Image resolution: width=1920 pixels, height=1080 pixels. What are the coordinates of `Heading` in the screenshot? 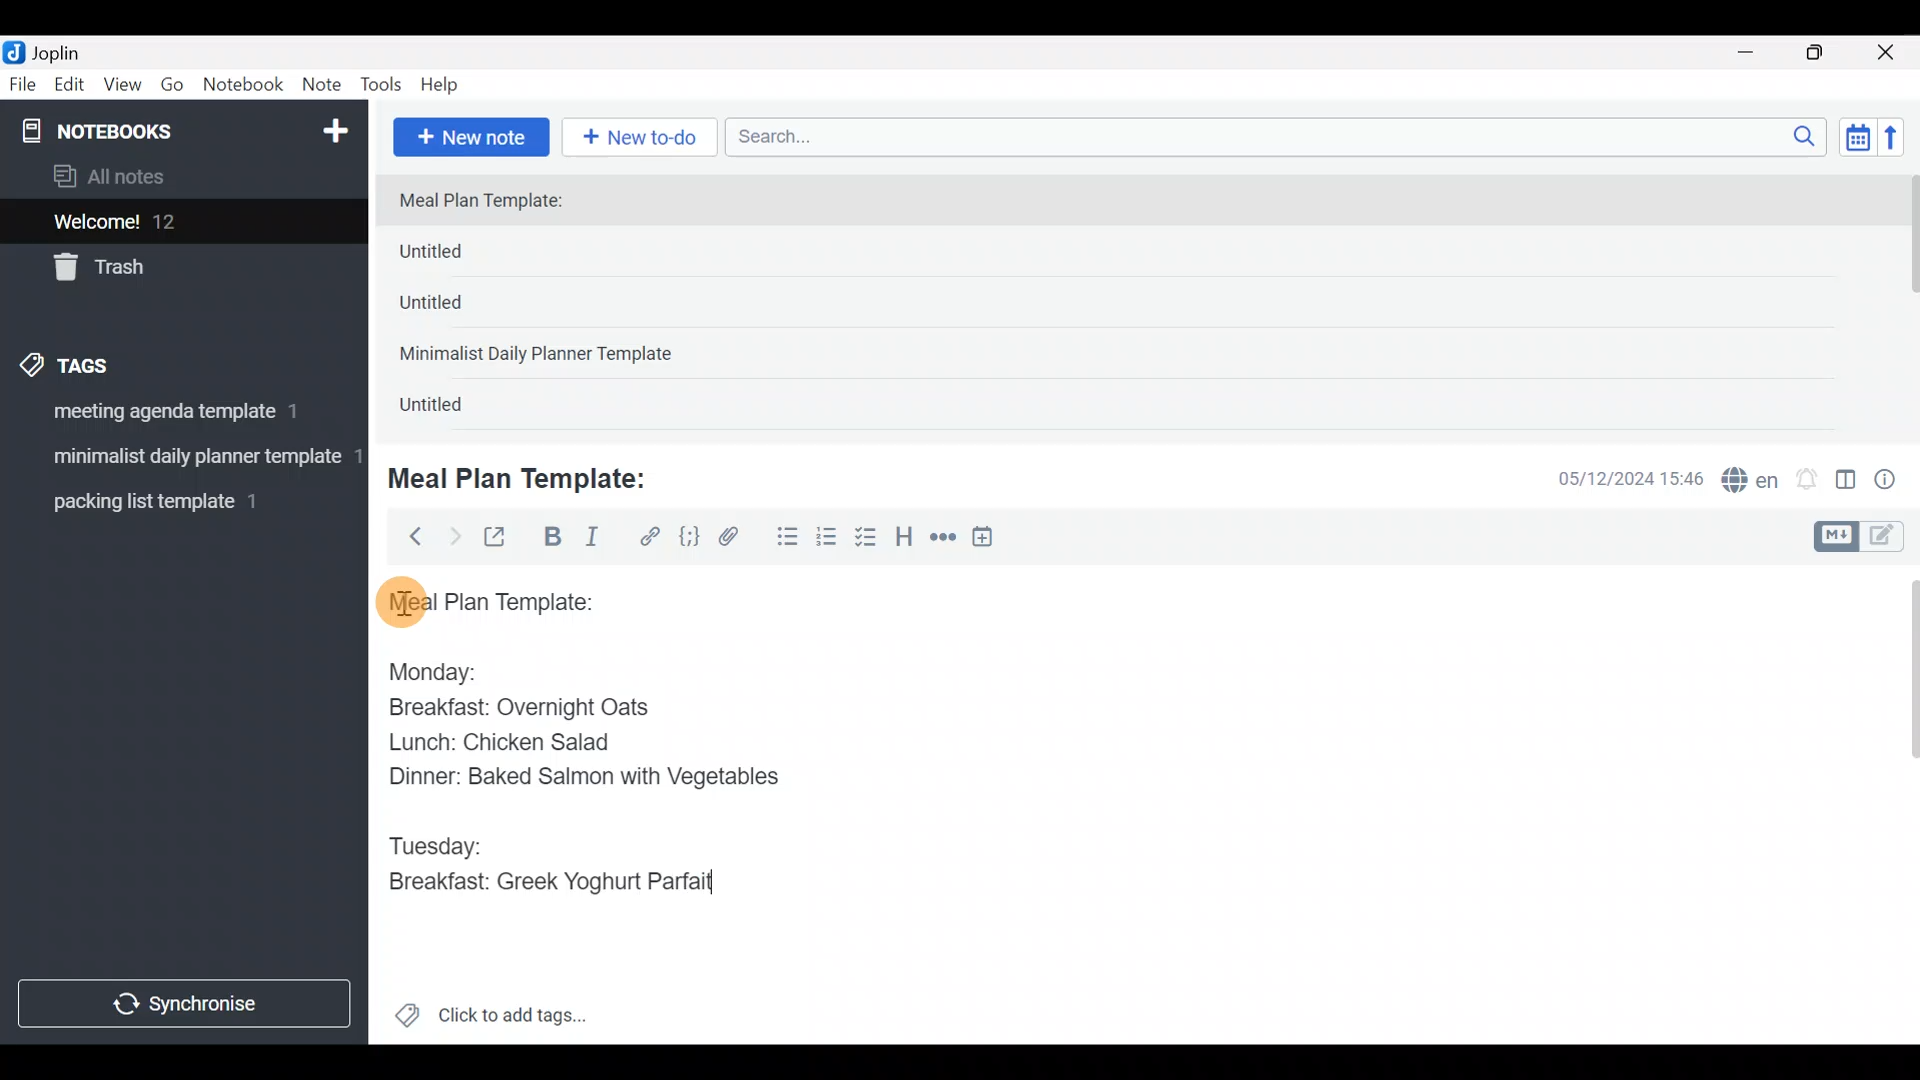 It's located at (905, 540).